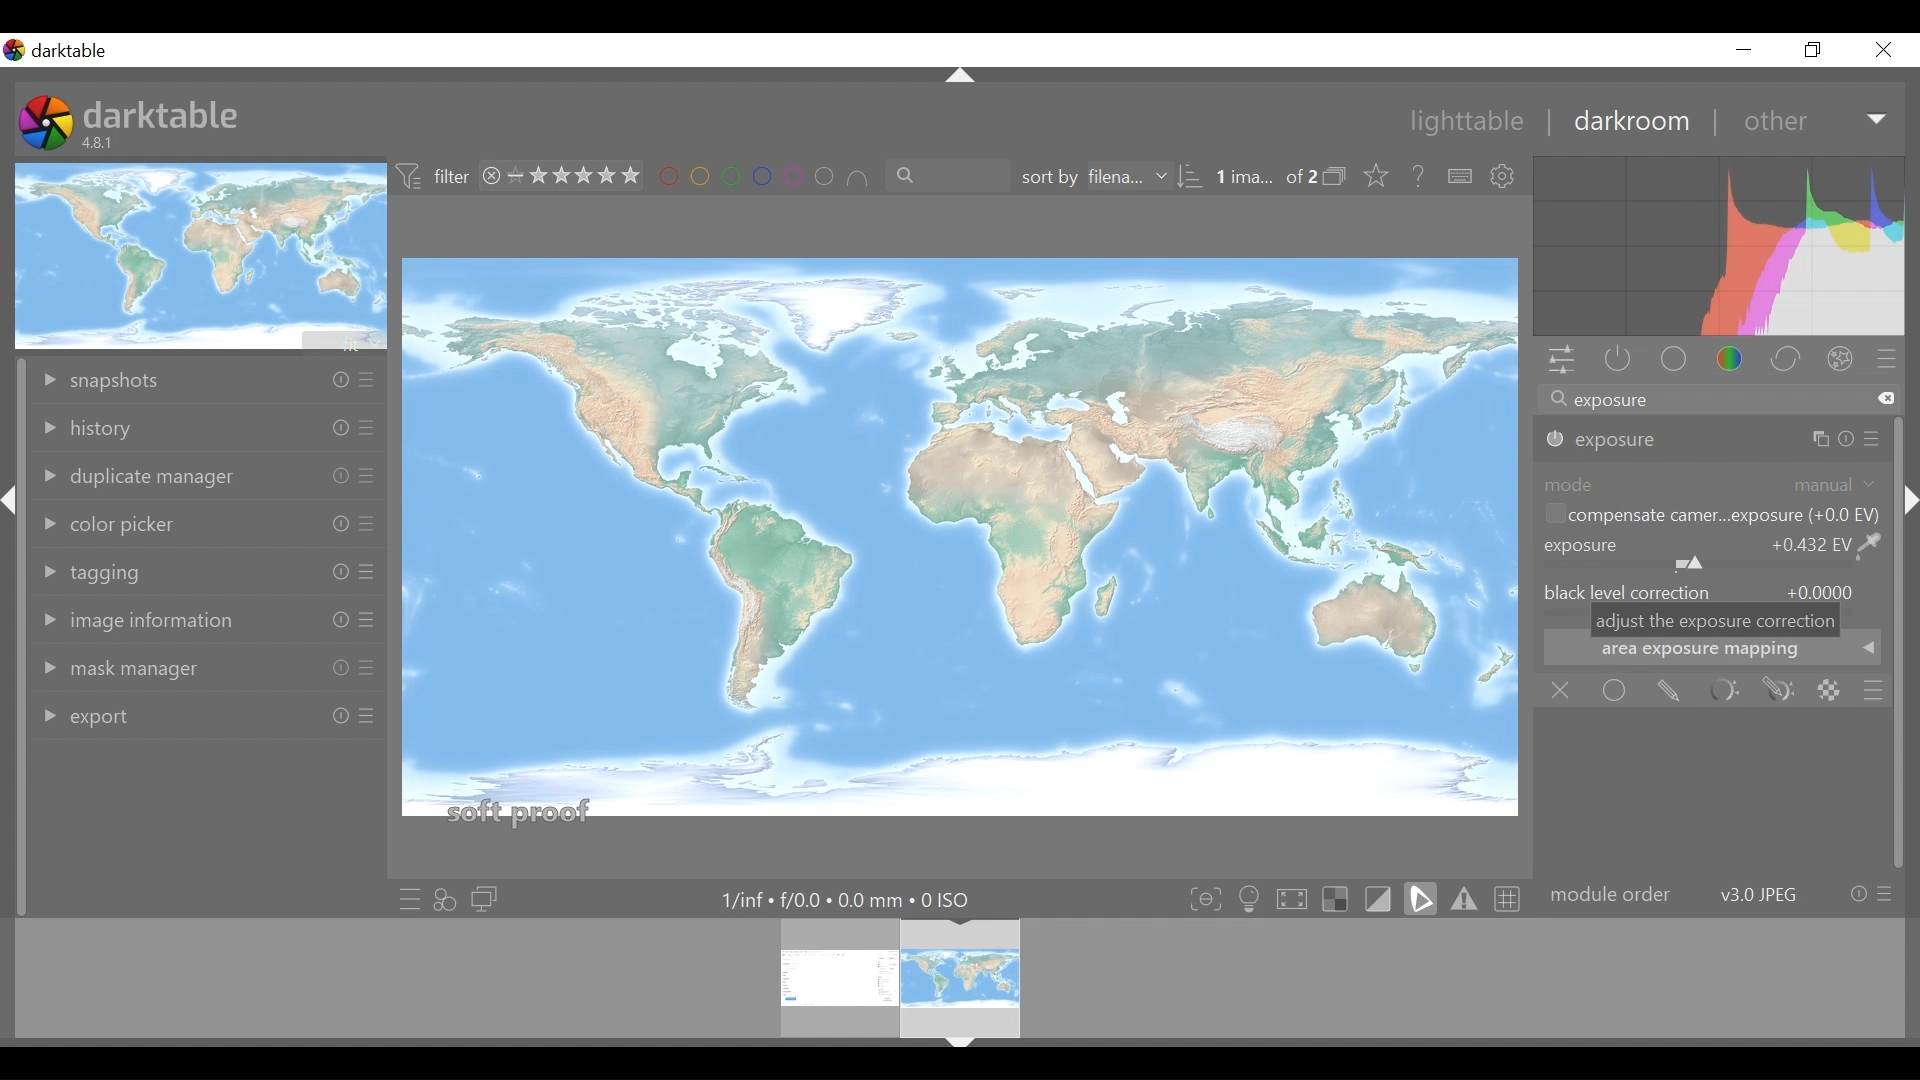  Describe the element at coordinates (1715, 553) in the screenshot. I see `exposure correction` at that location.